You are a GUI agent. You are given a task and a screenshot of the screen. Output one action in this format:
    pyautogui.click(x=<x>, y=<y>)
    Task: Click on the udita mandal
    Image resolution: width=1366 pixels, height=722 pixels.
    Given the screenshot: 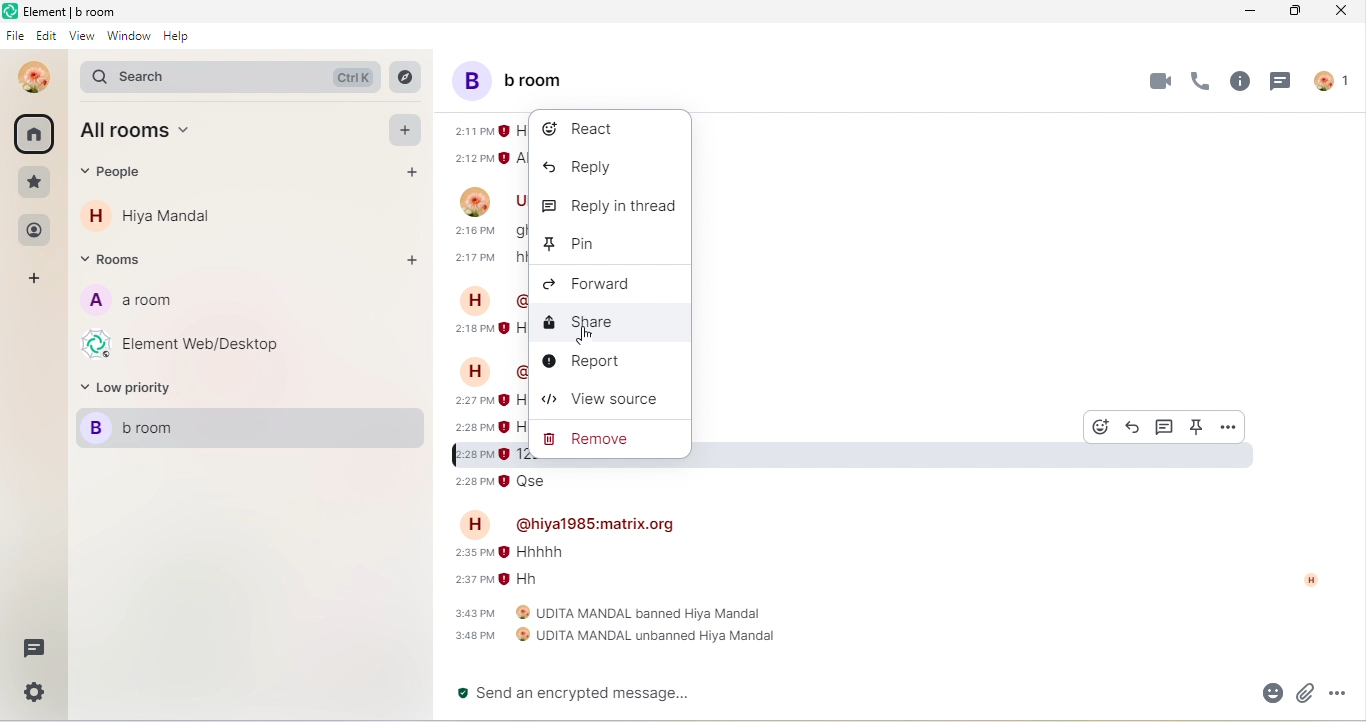 What is the action you would take?
    pyautogui.click(x=29, y=77)
    